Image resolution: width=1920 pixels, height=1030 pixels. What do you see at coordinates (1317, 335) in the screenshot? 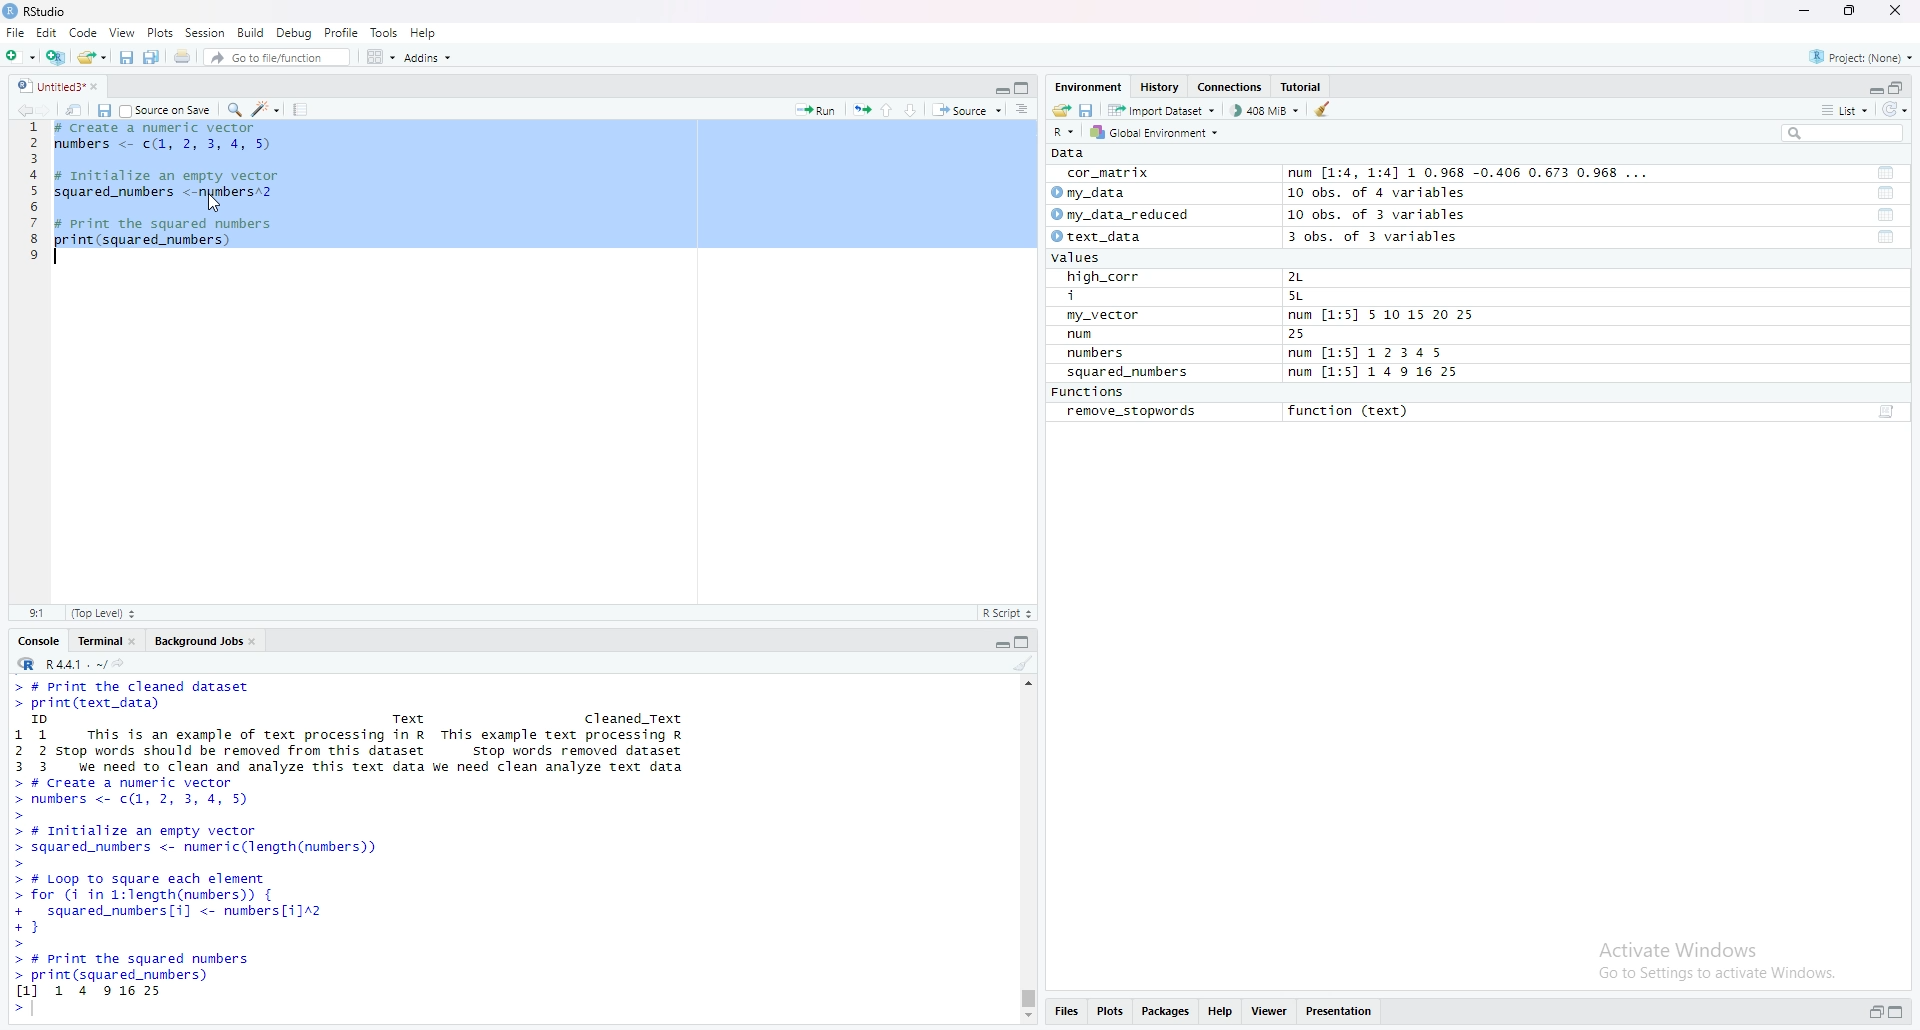
I see `25` at bounding box center [1317, 335].